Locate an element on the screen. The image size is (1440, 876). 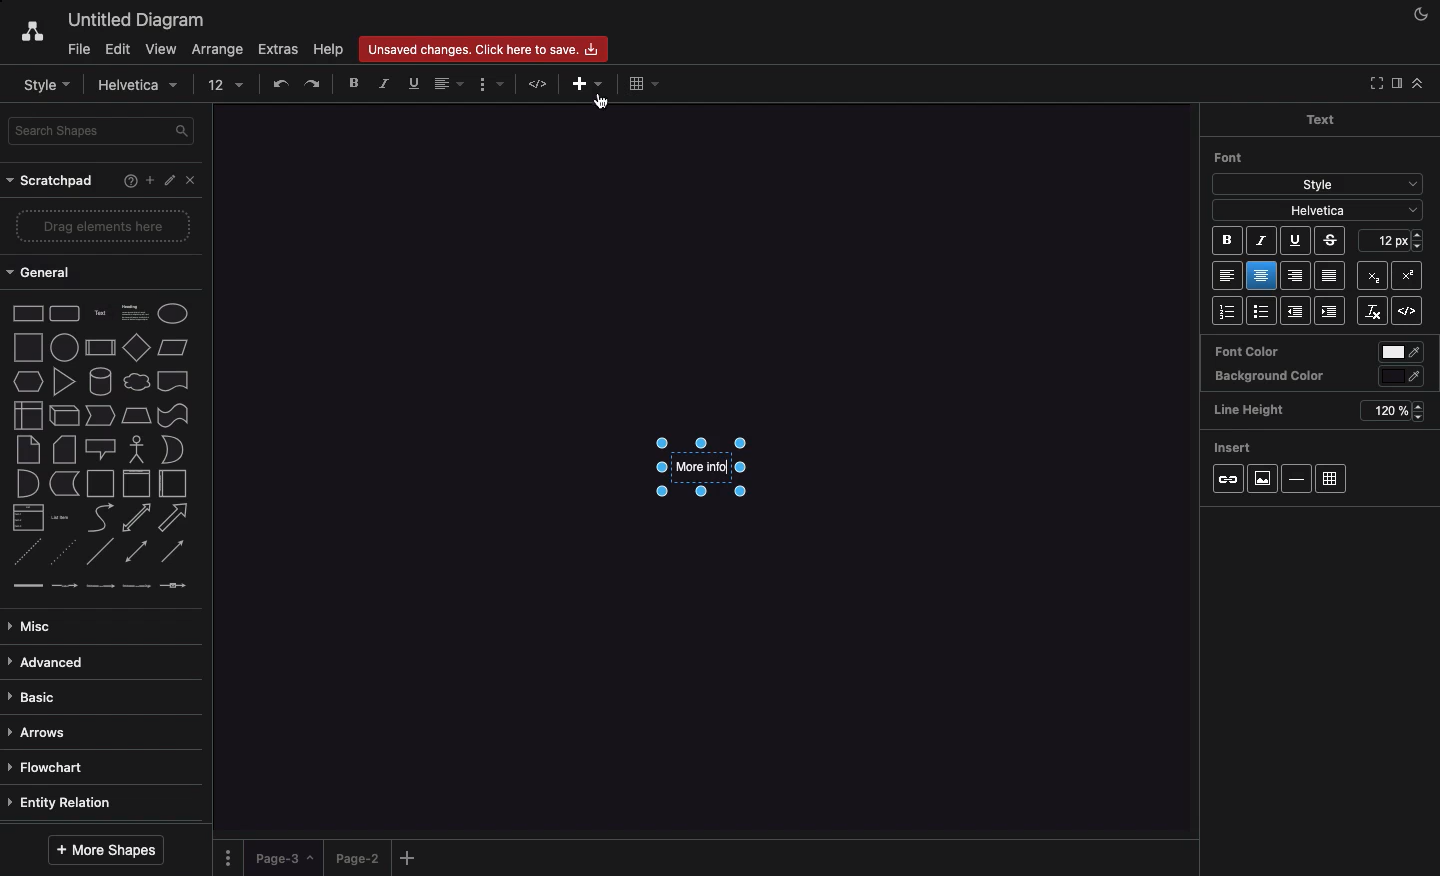
note is located at coordinates (28, 450).